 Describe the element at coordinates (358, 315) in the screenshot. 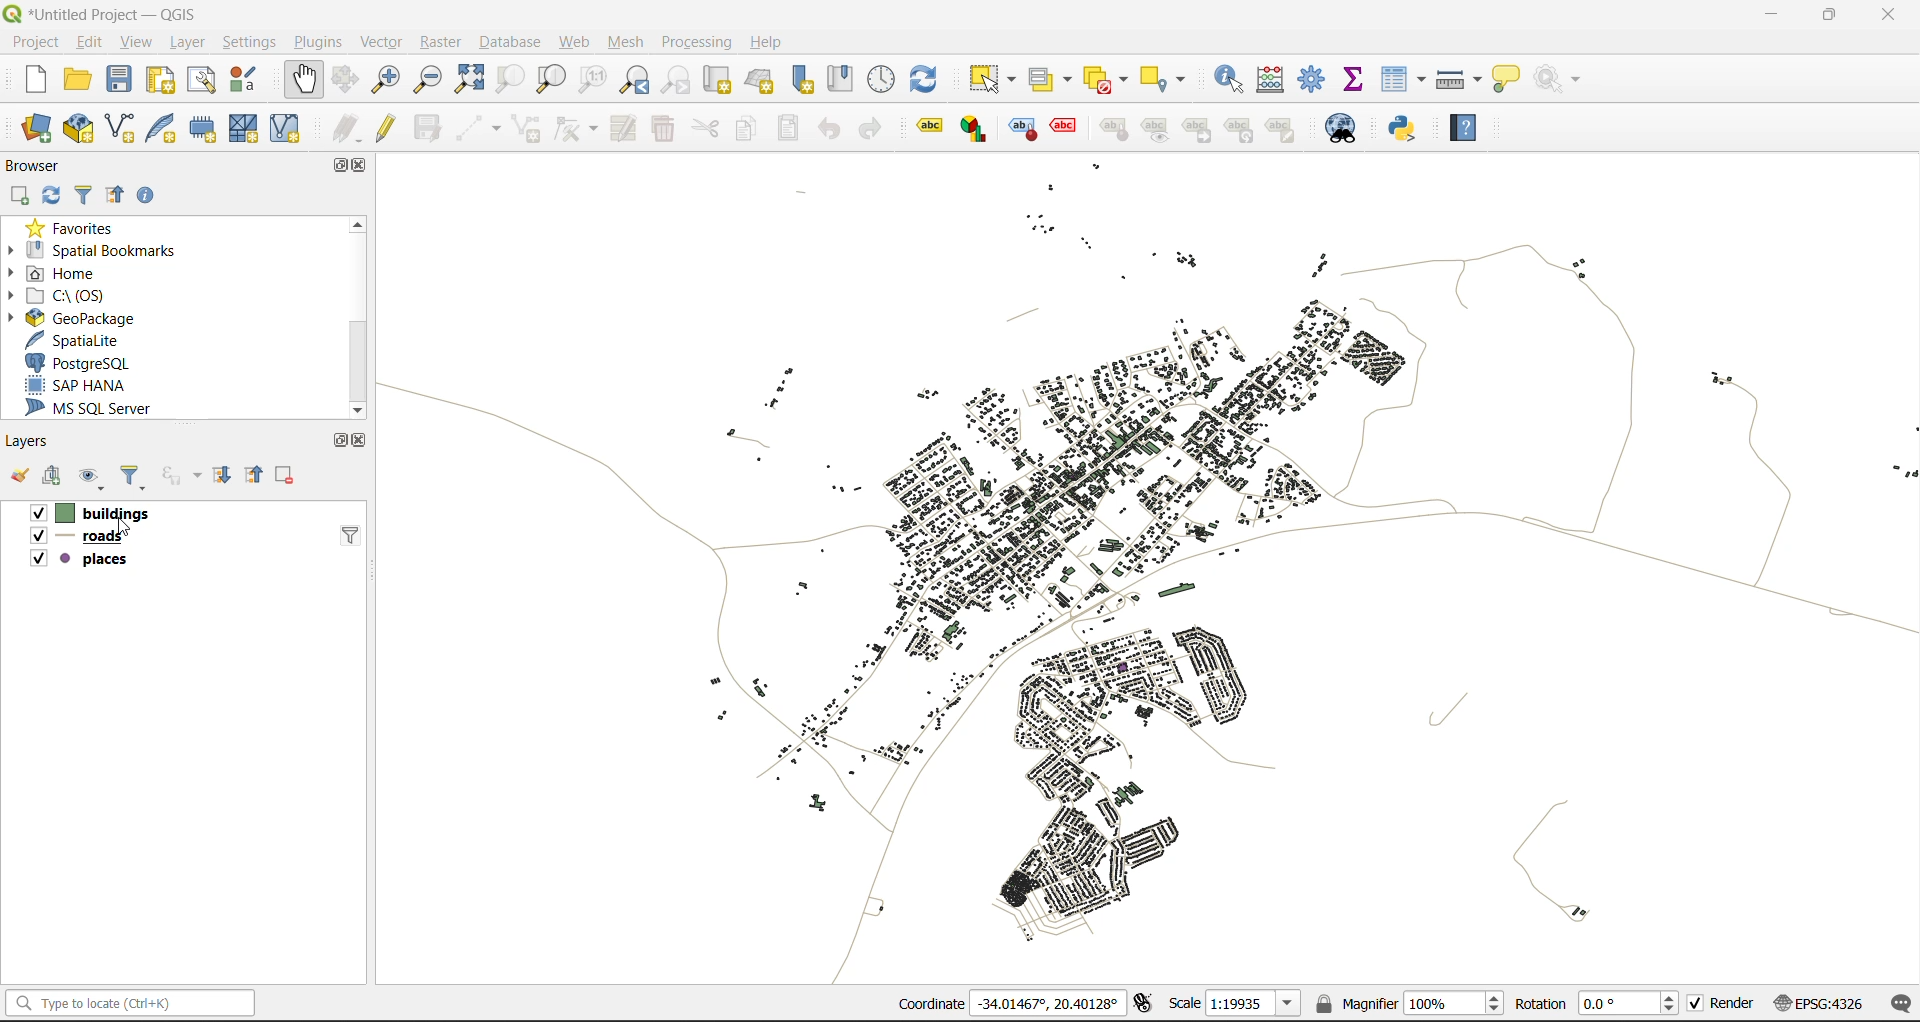

I see `scrollbar` at that location.